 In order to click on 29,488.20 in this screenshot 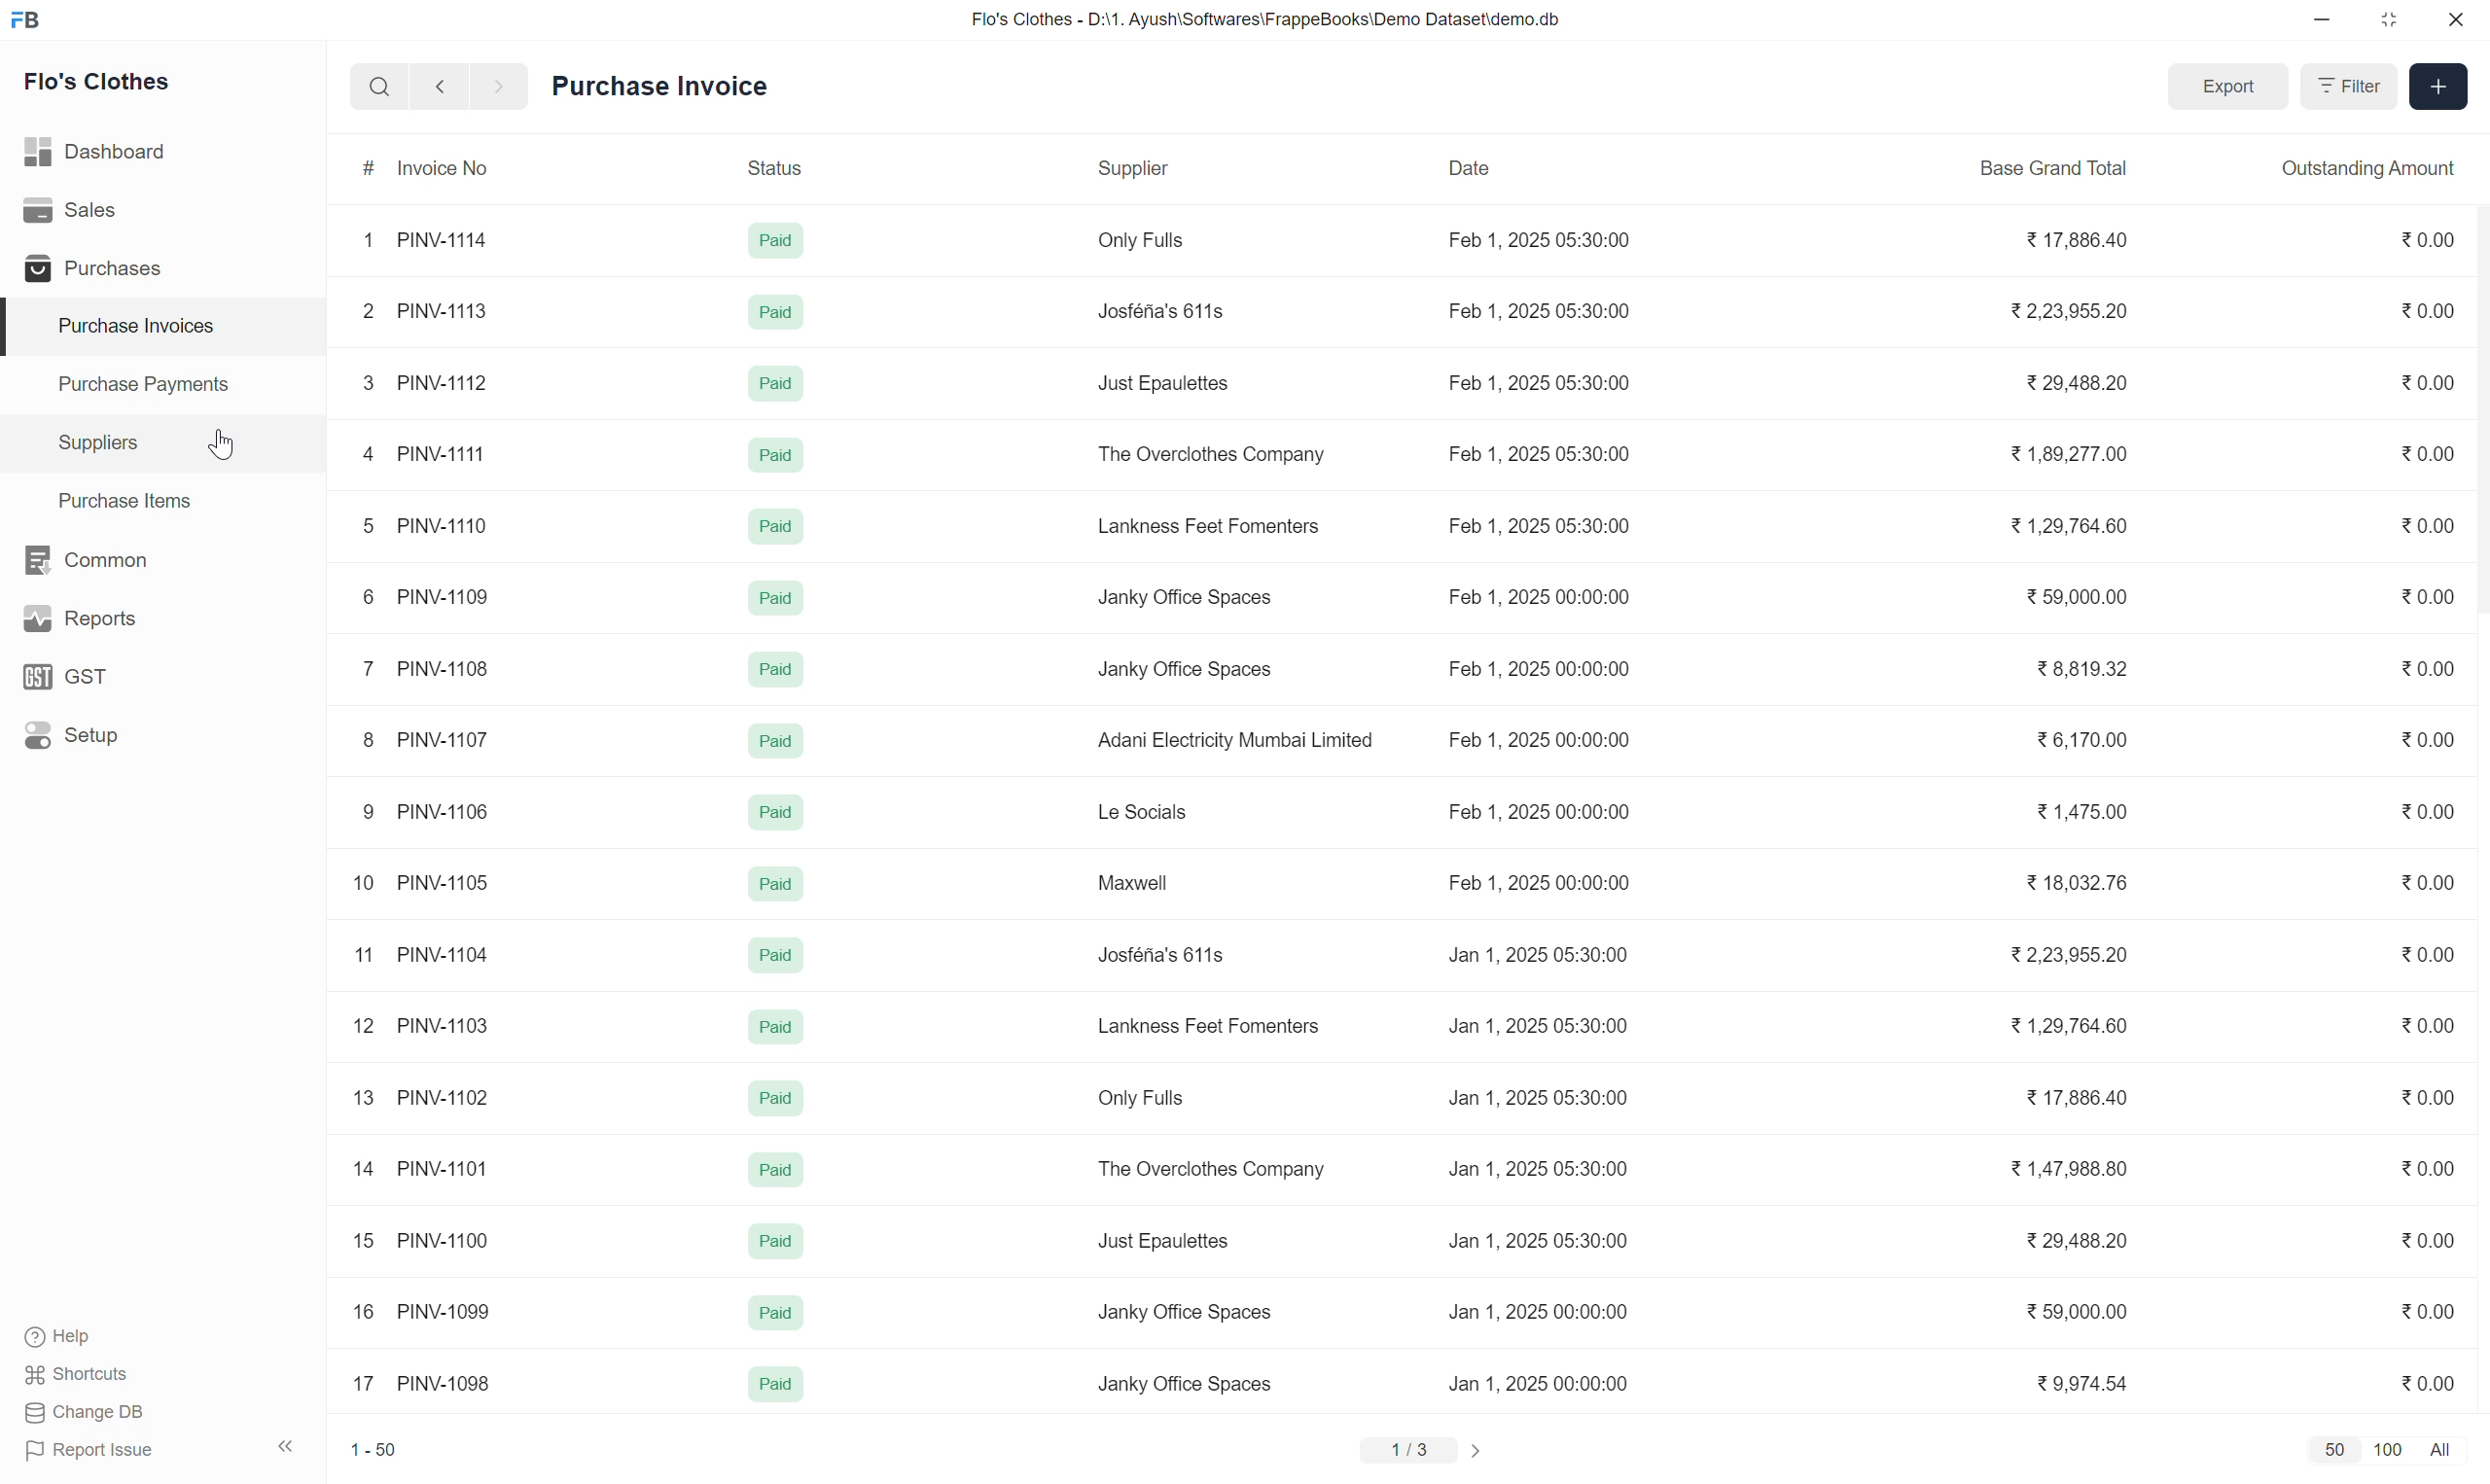, I will do `click(2078, 1240)`.